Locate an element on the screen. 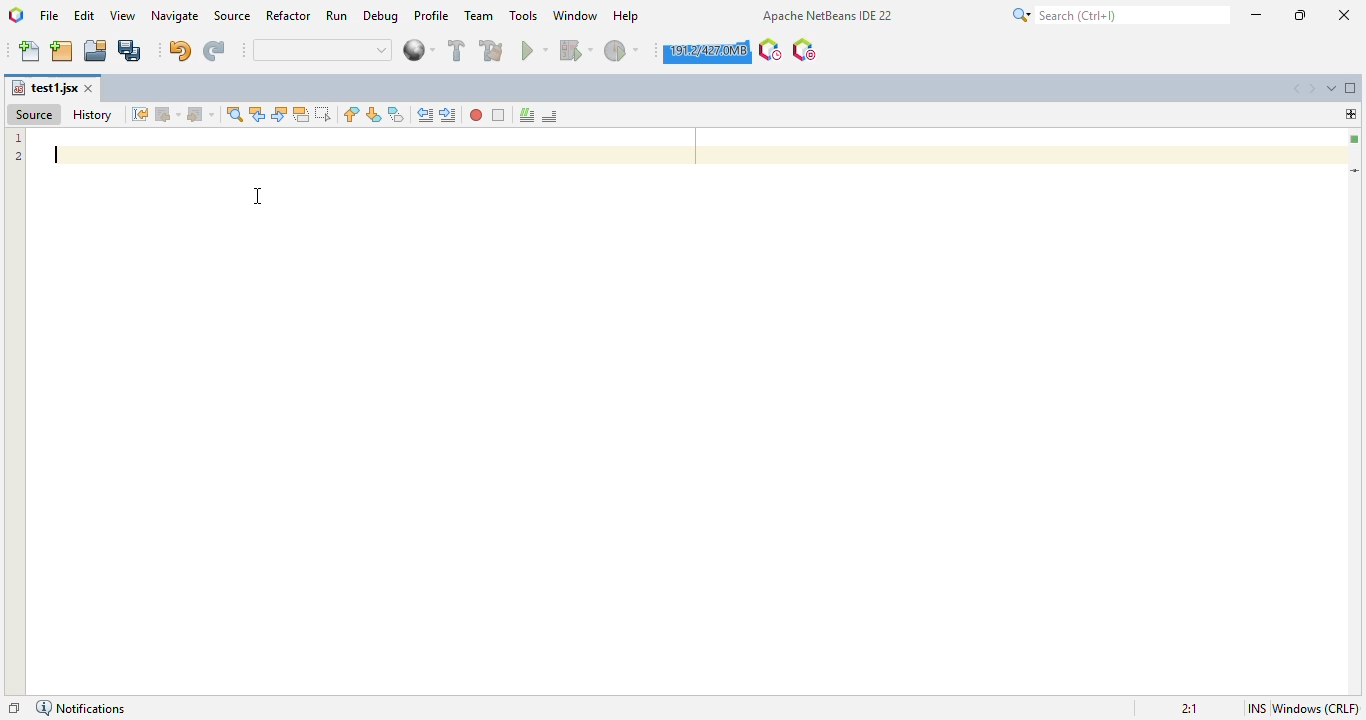 This screenshot has height=720, width=1366. history is located at coordinates (92, 115).